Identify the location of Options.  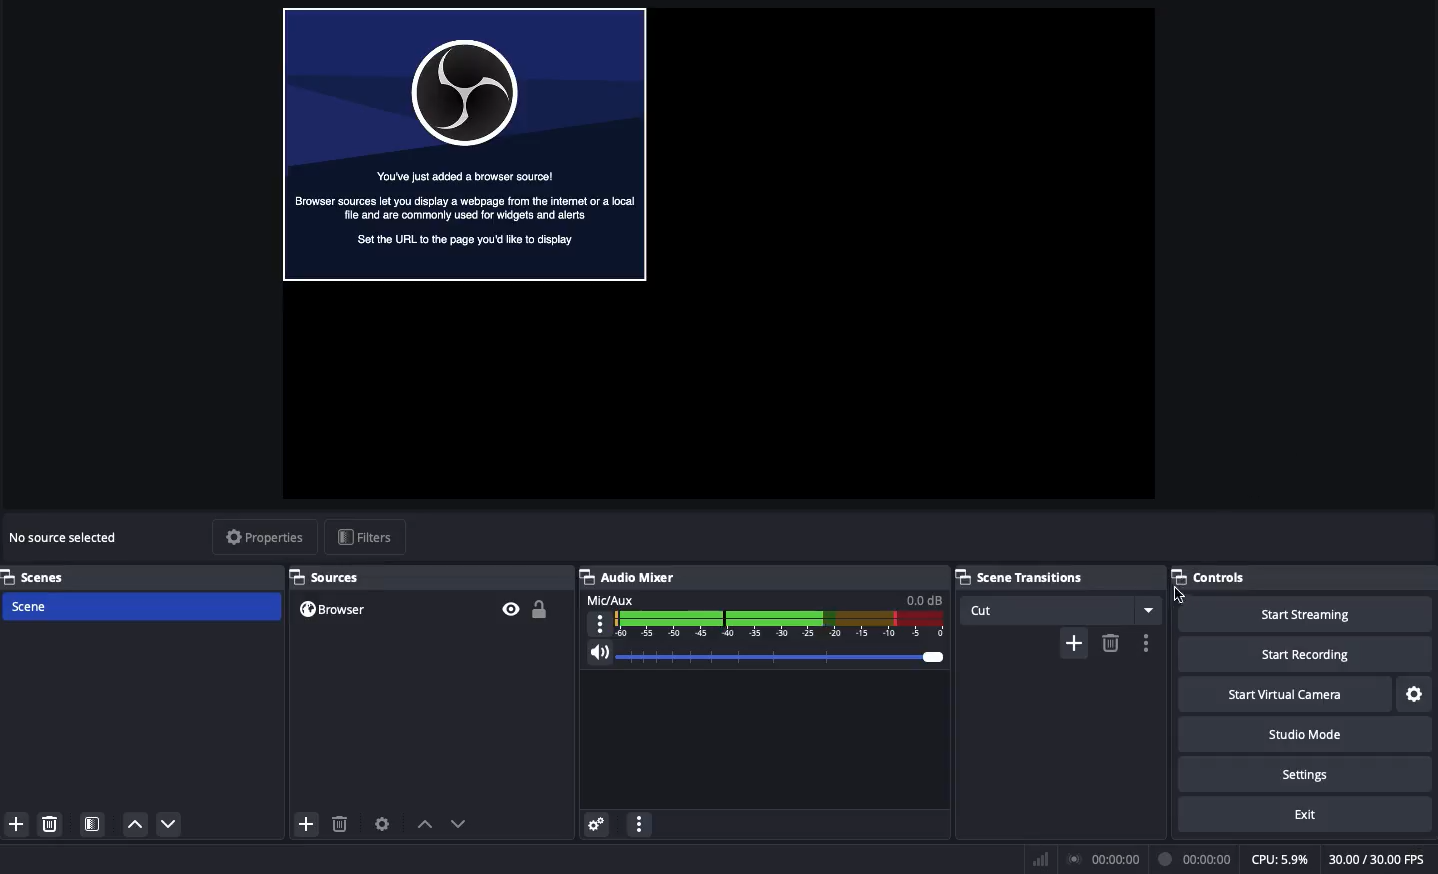
(640, 825).